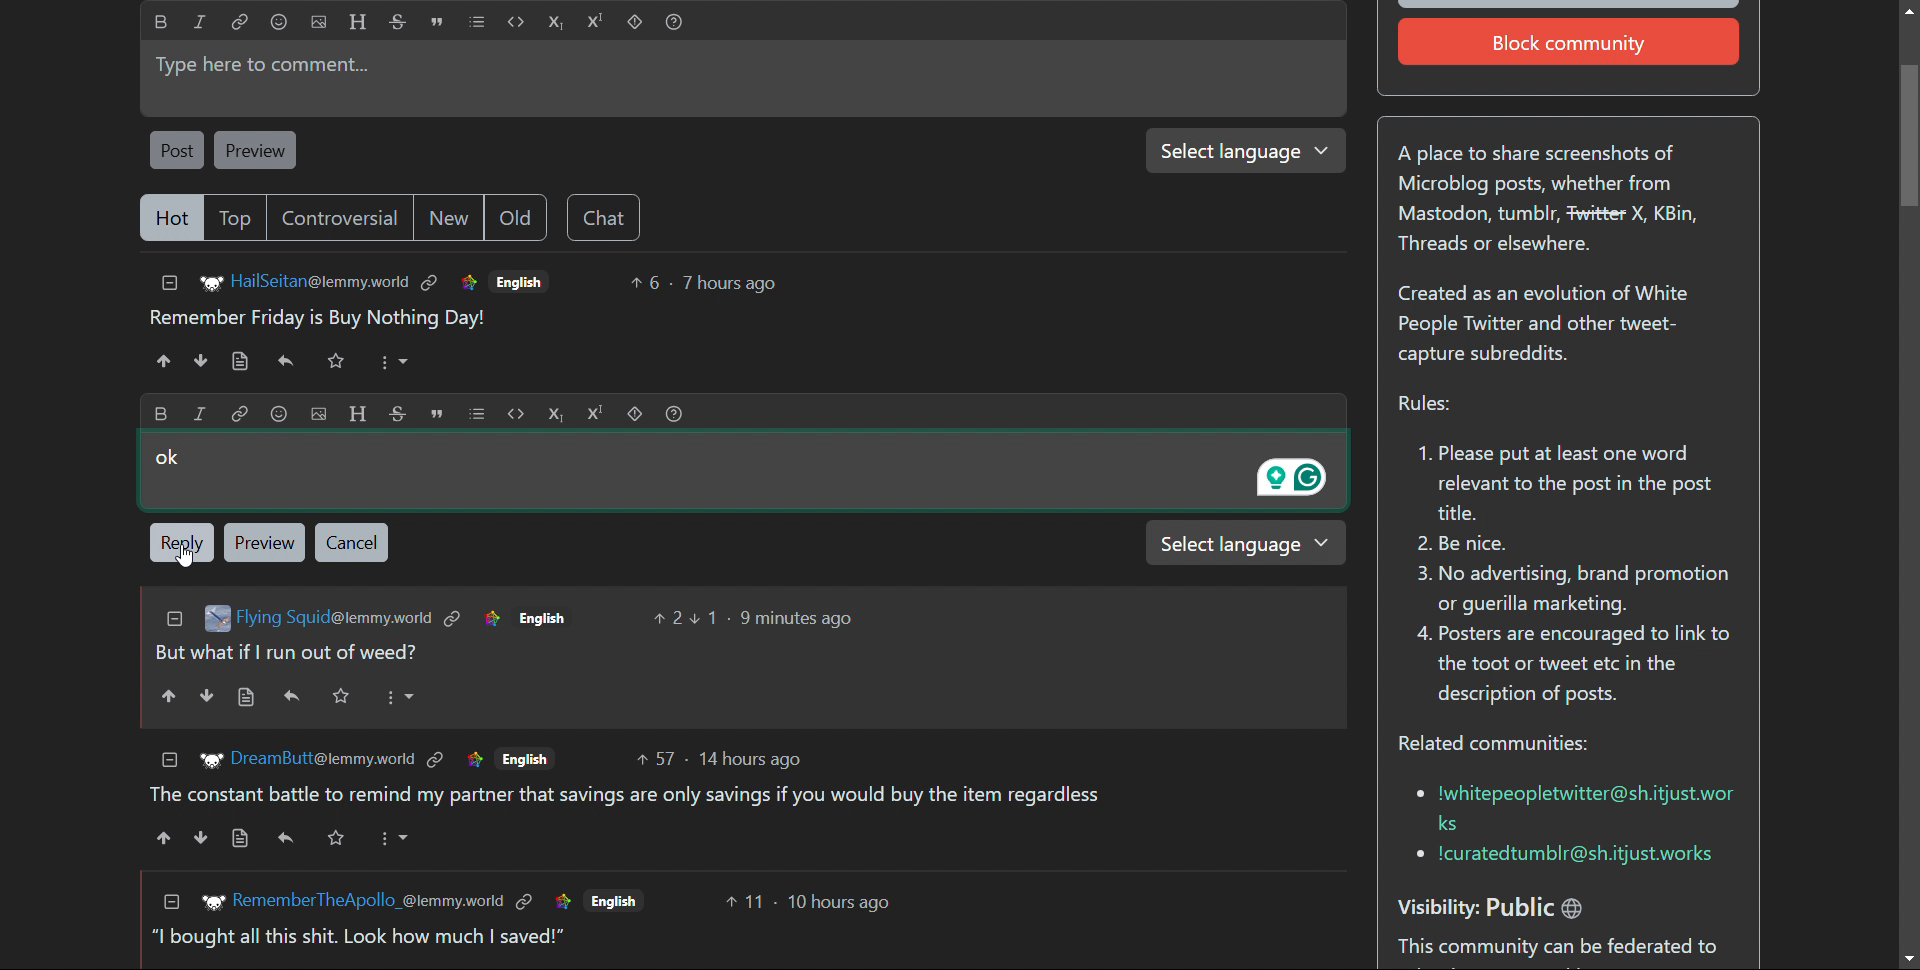 The width and height of the screenshot is (1920, 970). I want to click on Preview, so click(263, 540).